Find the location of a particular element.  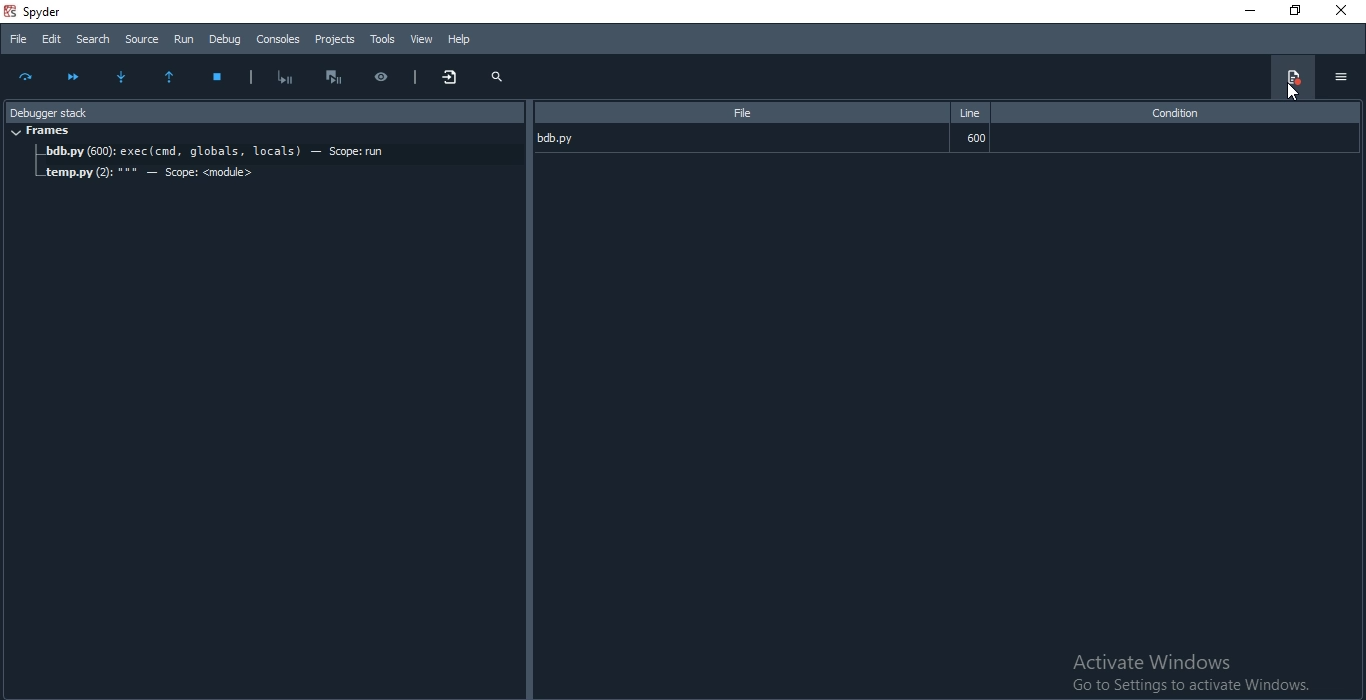

Start debugging after last error is located at coordinates (286, 76).